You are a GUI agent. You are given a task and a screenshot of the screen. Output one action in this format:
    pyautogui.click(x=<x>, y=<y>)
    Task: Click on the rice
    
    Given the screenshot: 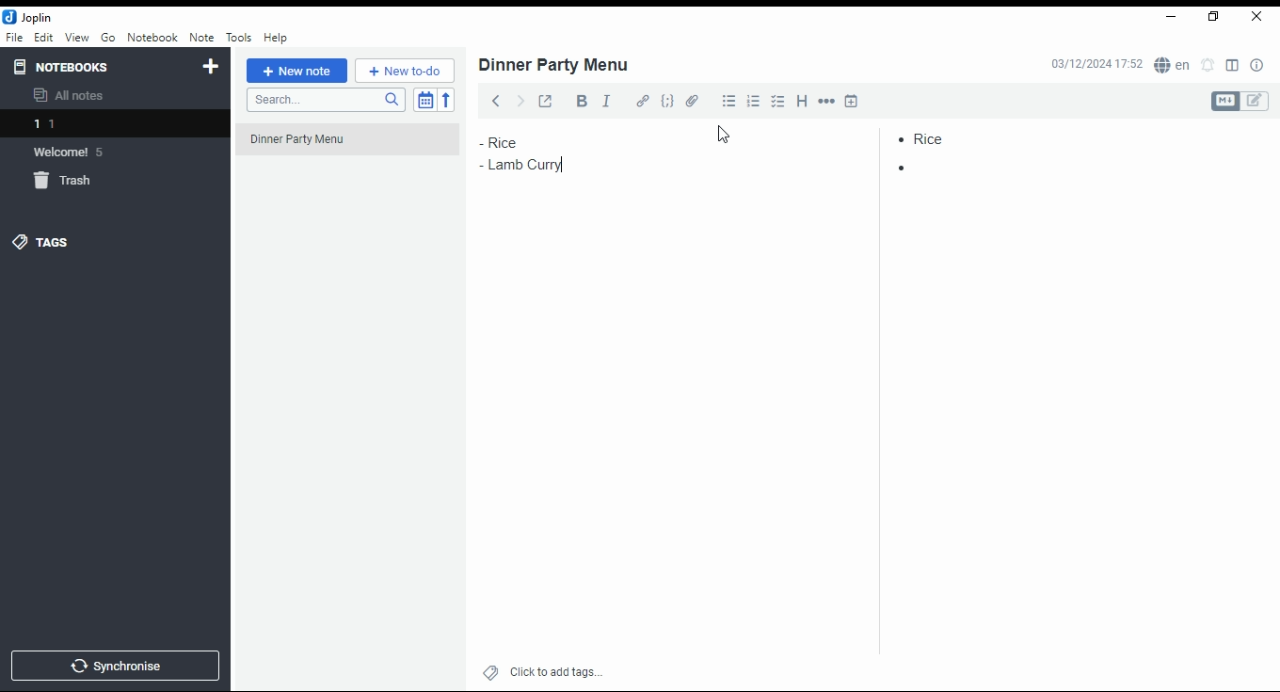 What is the action you would take?
    pyautogui.click(x=946, y=136)
    